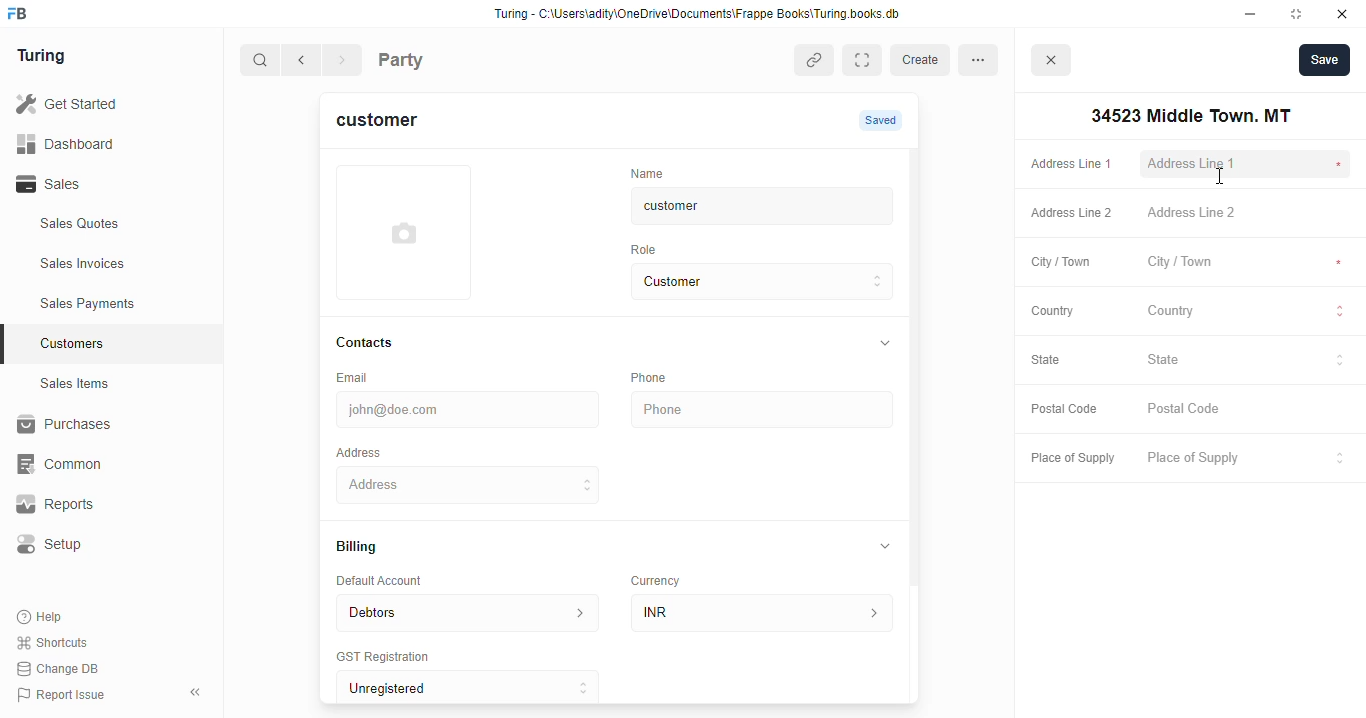 The height and width of the screenshot is (718, 1366). What do you see at coordinates (65, 693) in the screenshot?
I see `Report Issue` at bounding box center [65, 693].